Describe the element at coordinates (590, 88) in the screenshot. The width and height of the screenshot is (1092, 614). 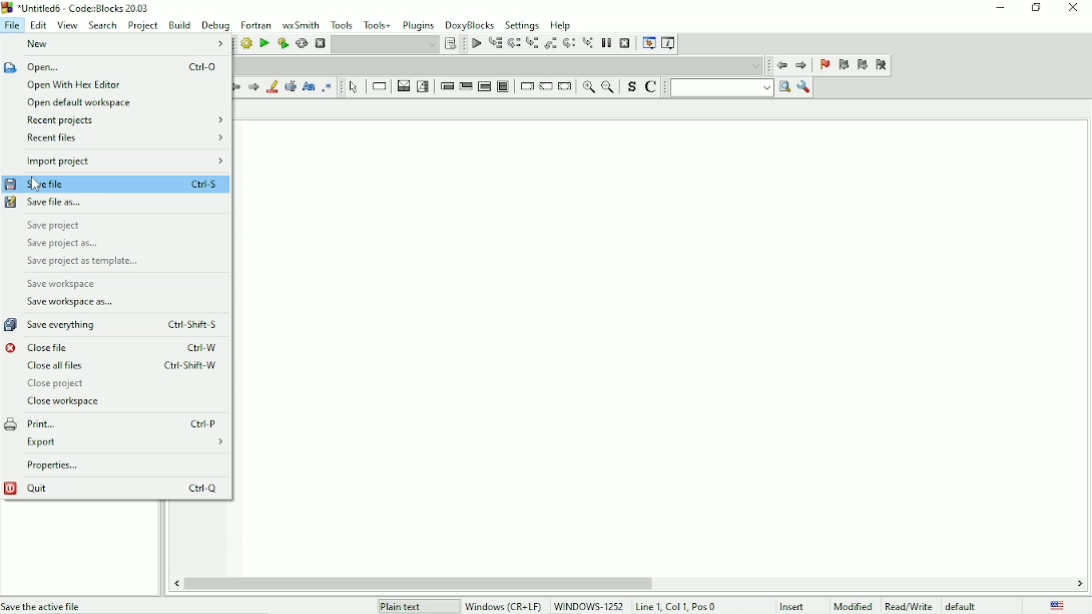
I see `Zoom in` at that location.